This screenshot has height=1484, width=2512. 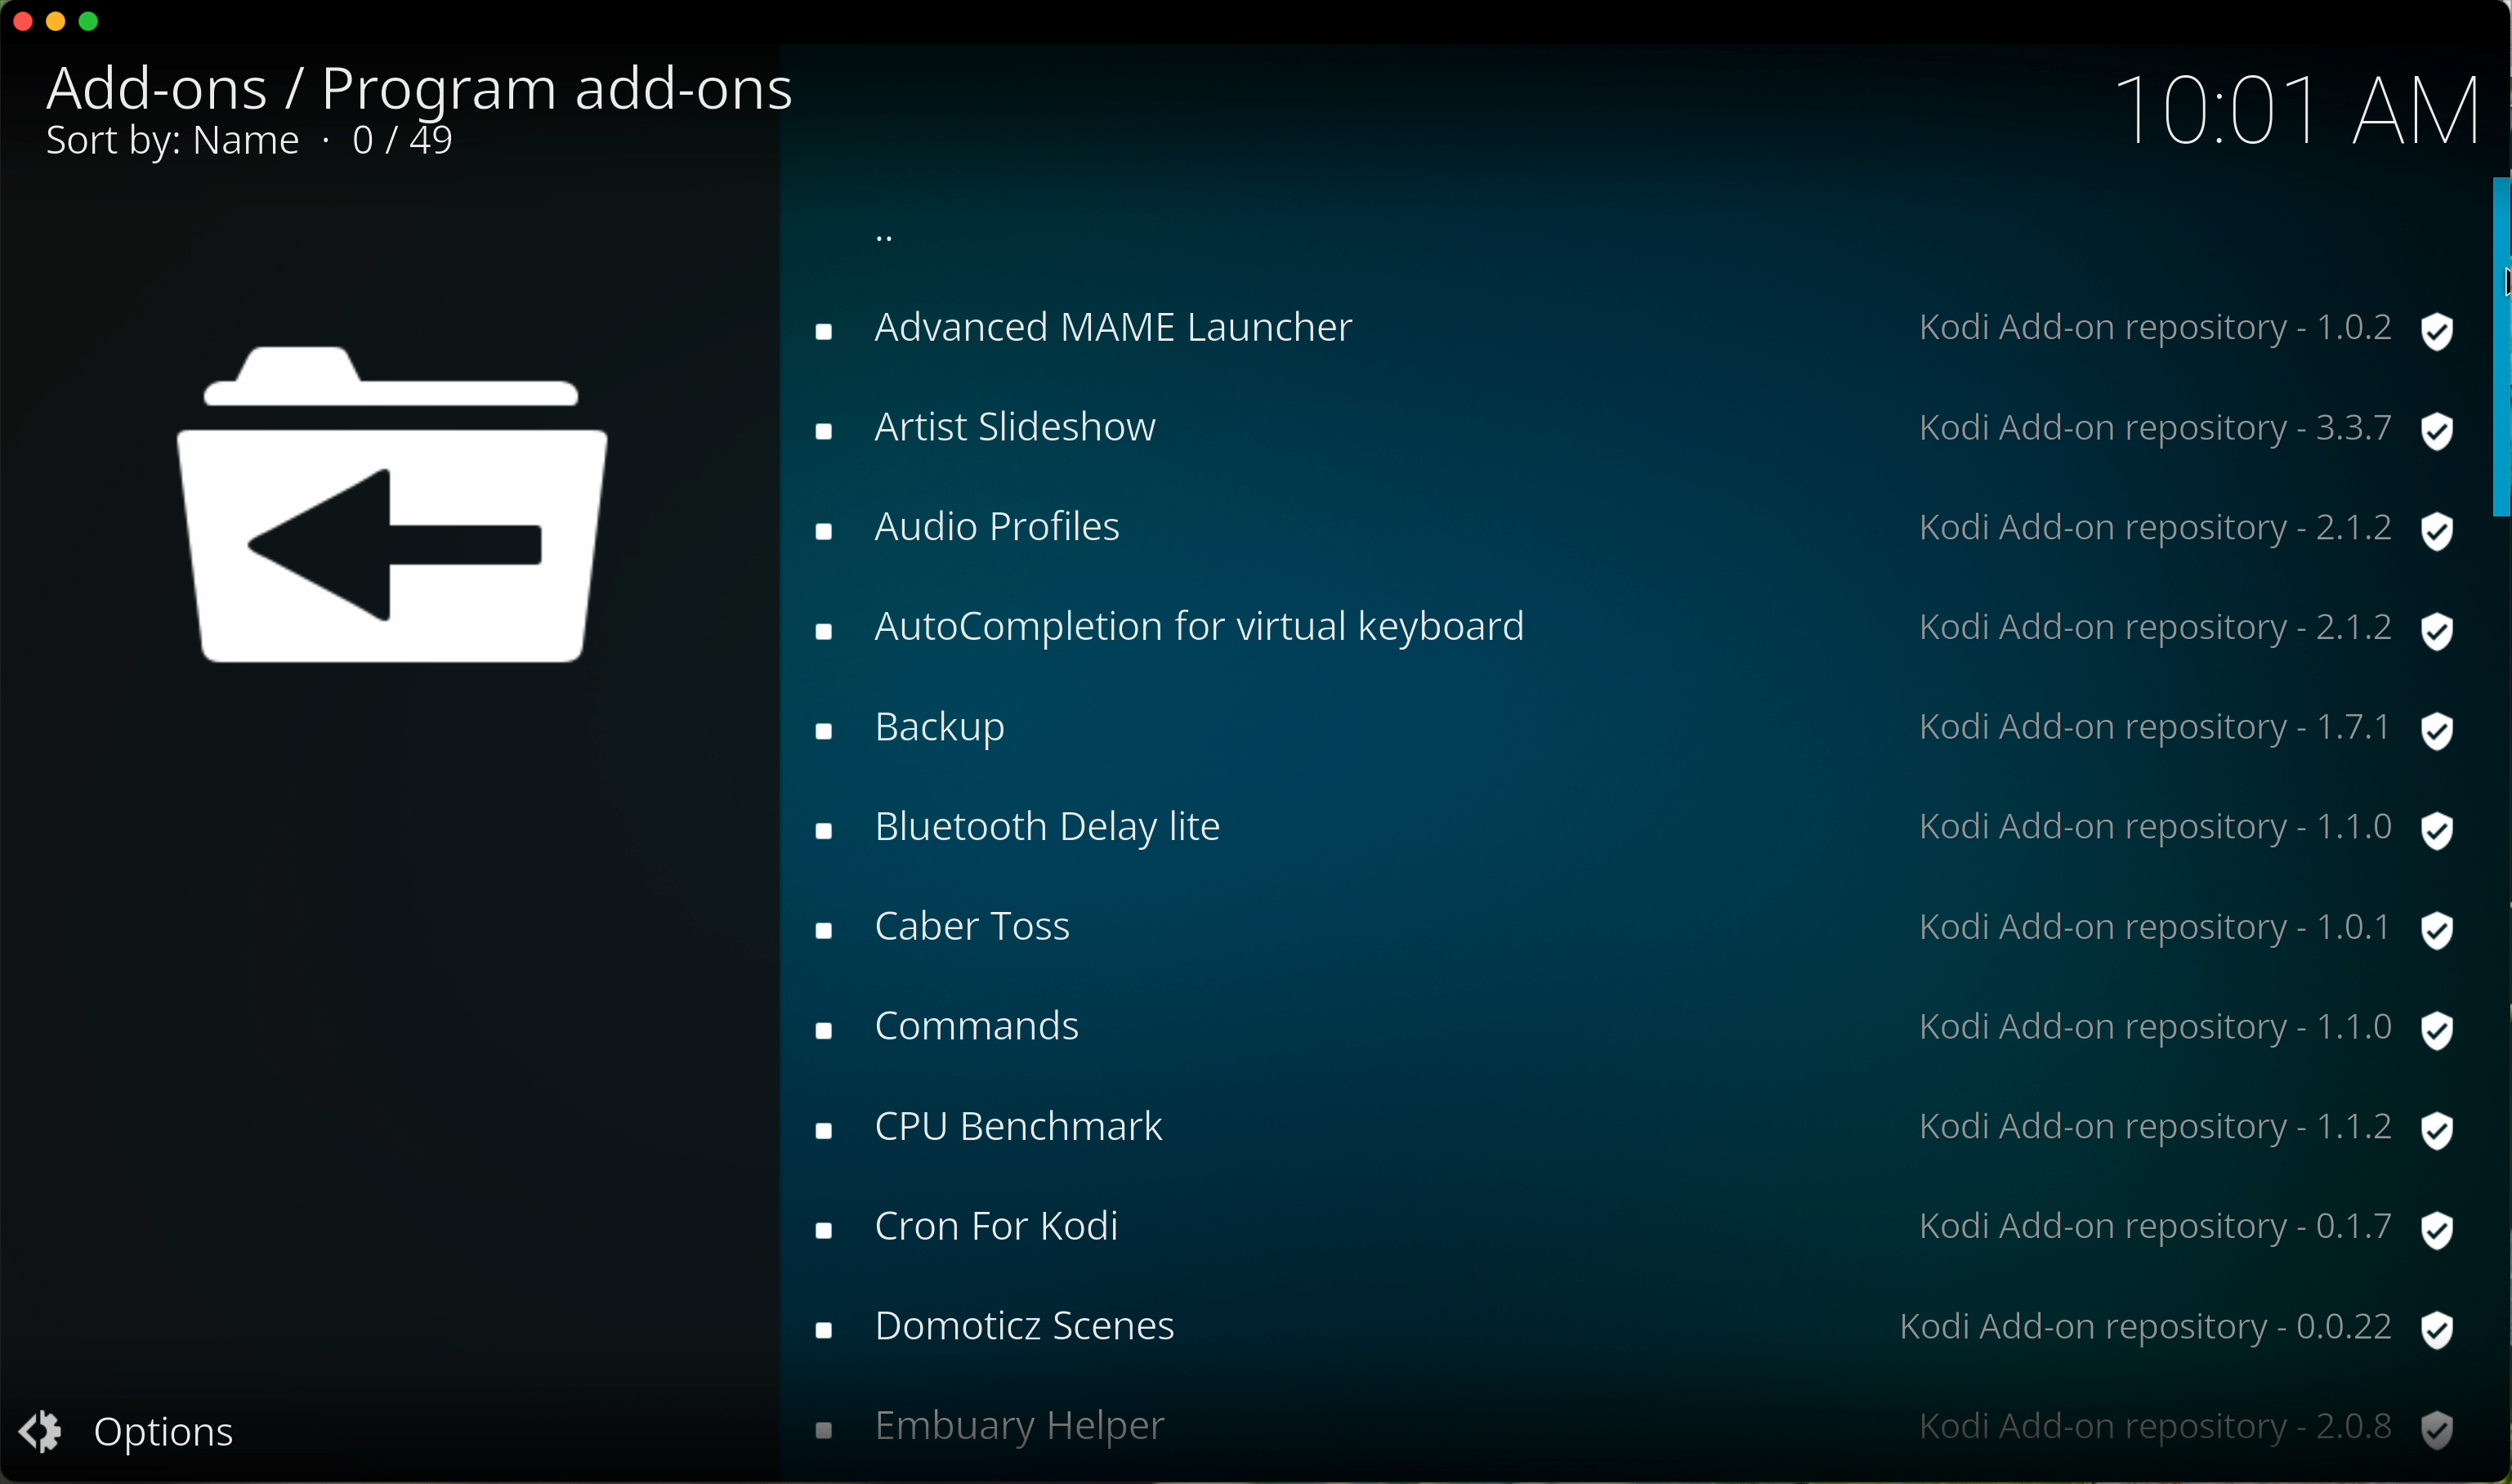 What do you see at coordinates (1623, 1325) in the screenshot?
I see `domoticz scenes` at bounding box center [1623, 1325].